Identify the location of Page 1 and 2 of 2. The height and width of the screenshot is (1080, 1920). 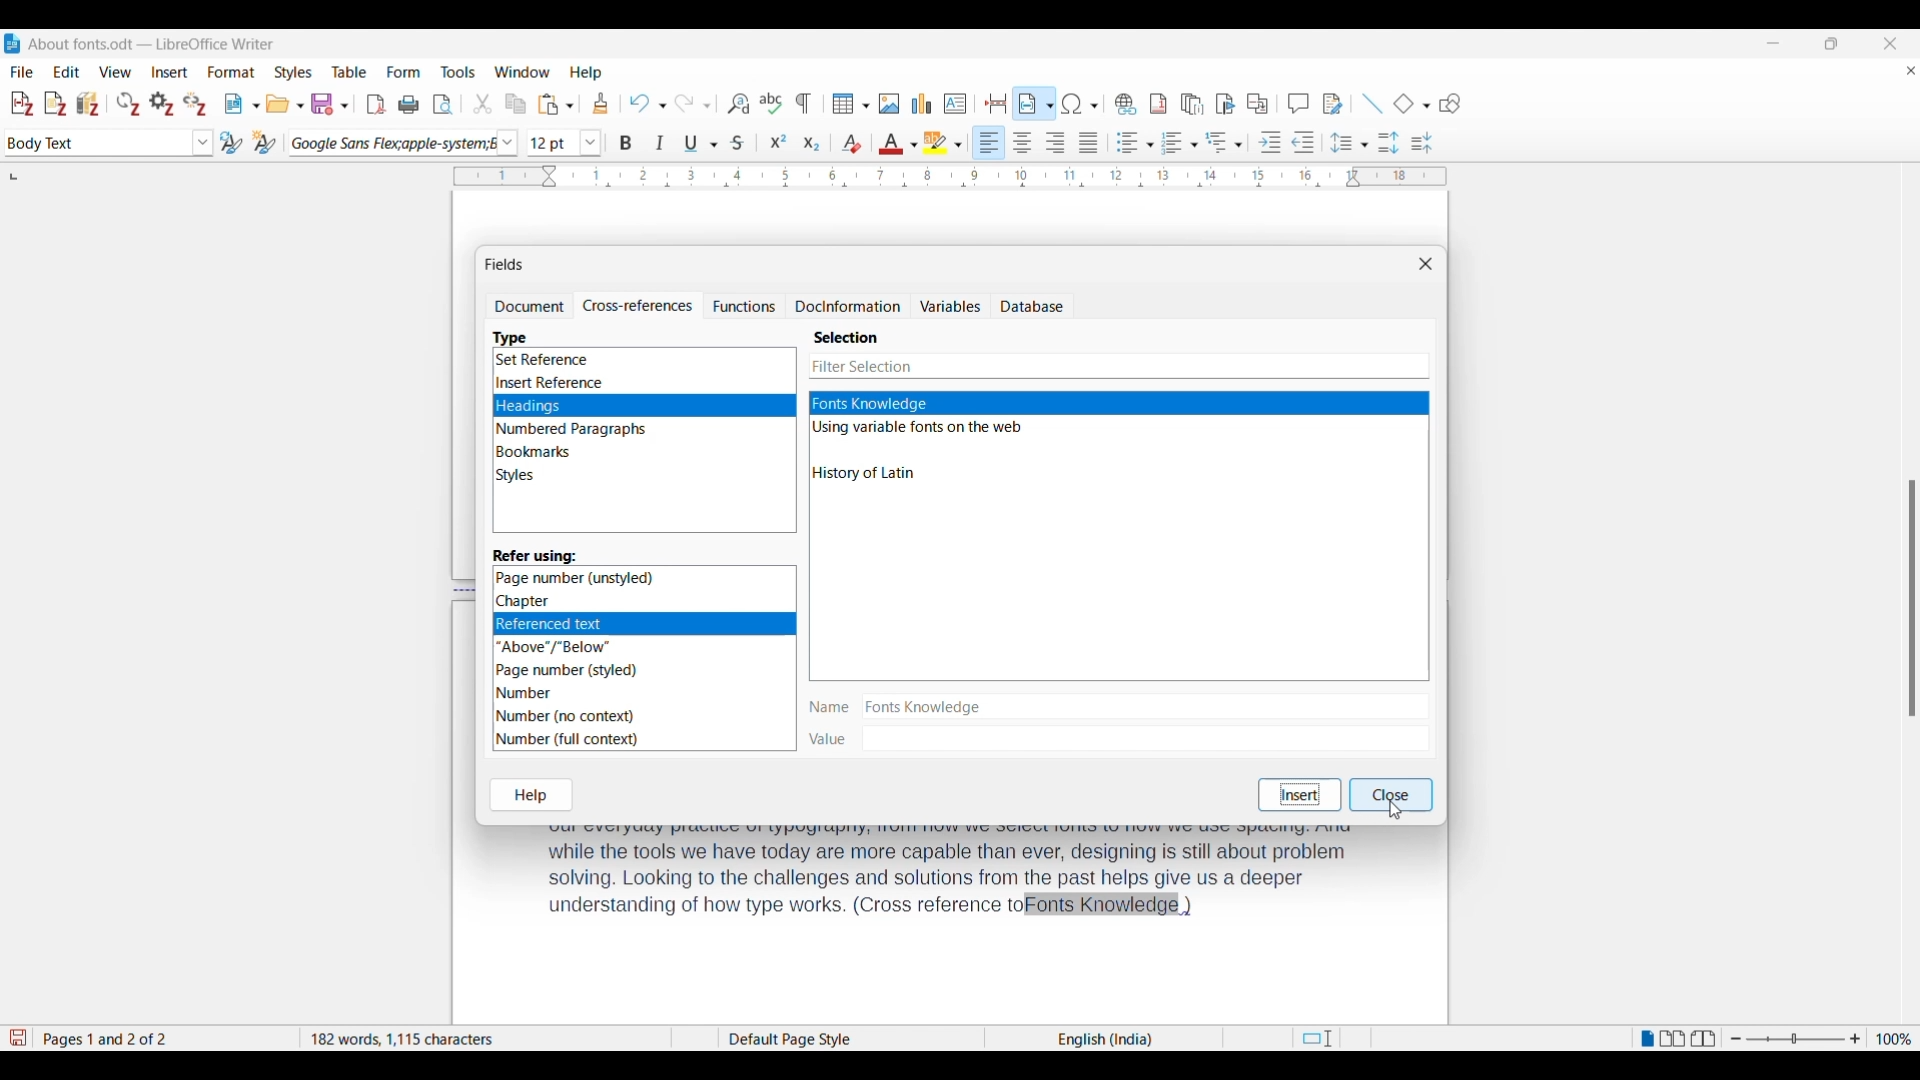
(116, 1036).